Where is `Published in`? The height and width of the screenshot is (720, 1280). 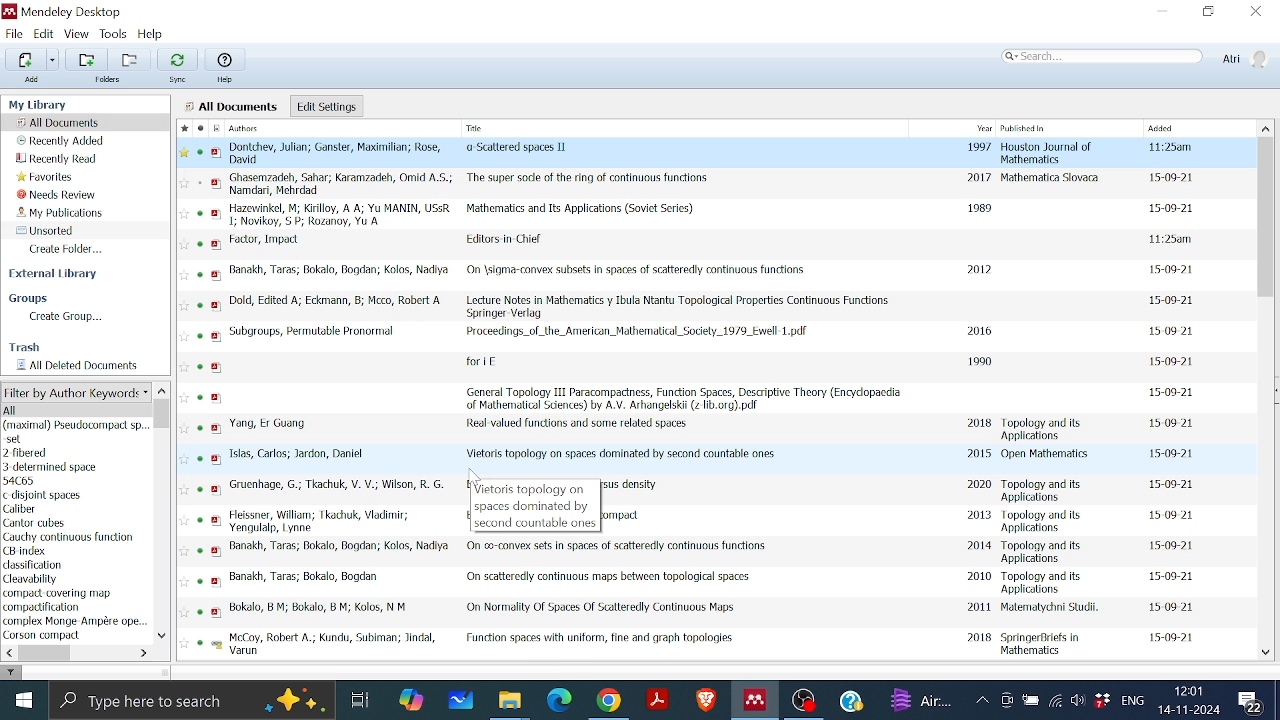
Published in is located at coordinates (1043, 644).